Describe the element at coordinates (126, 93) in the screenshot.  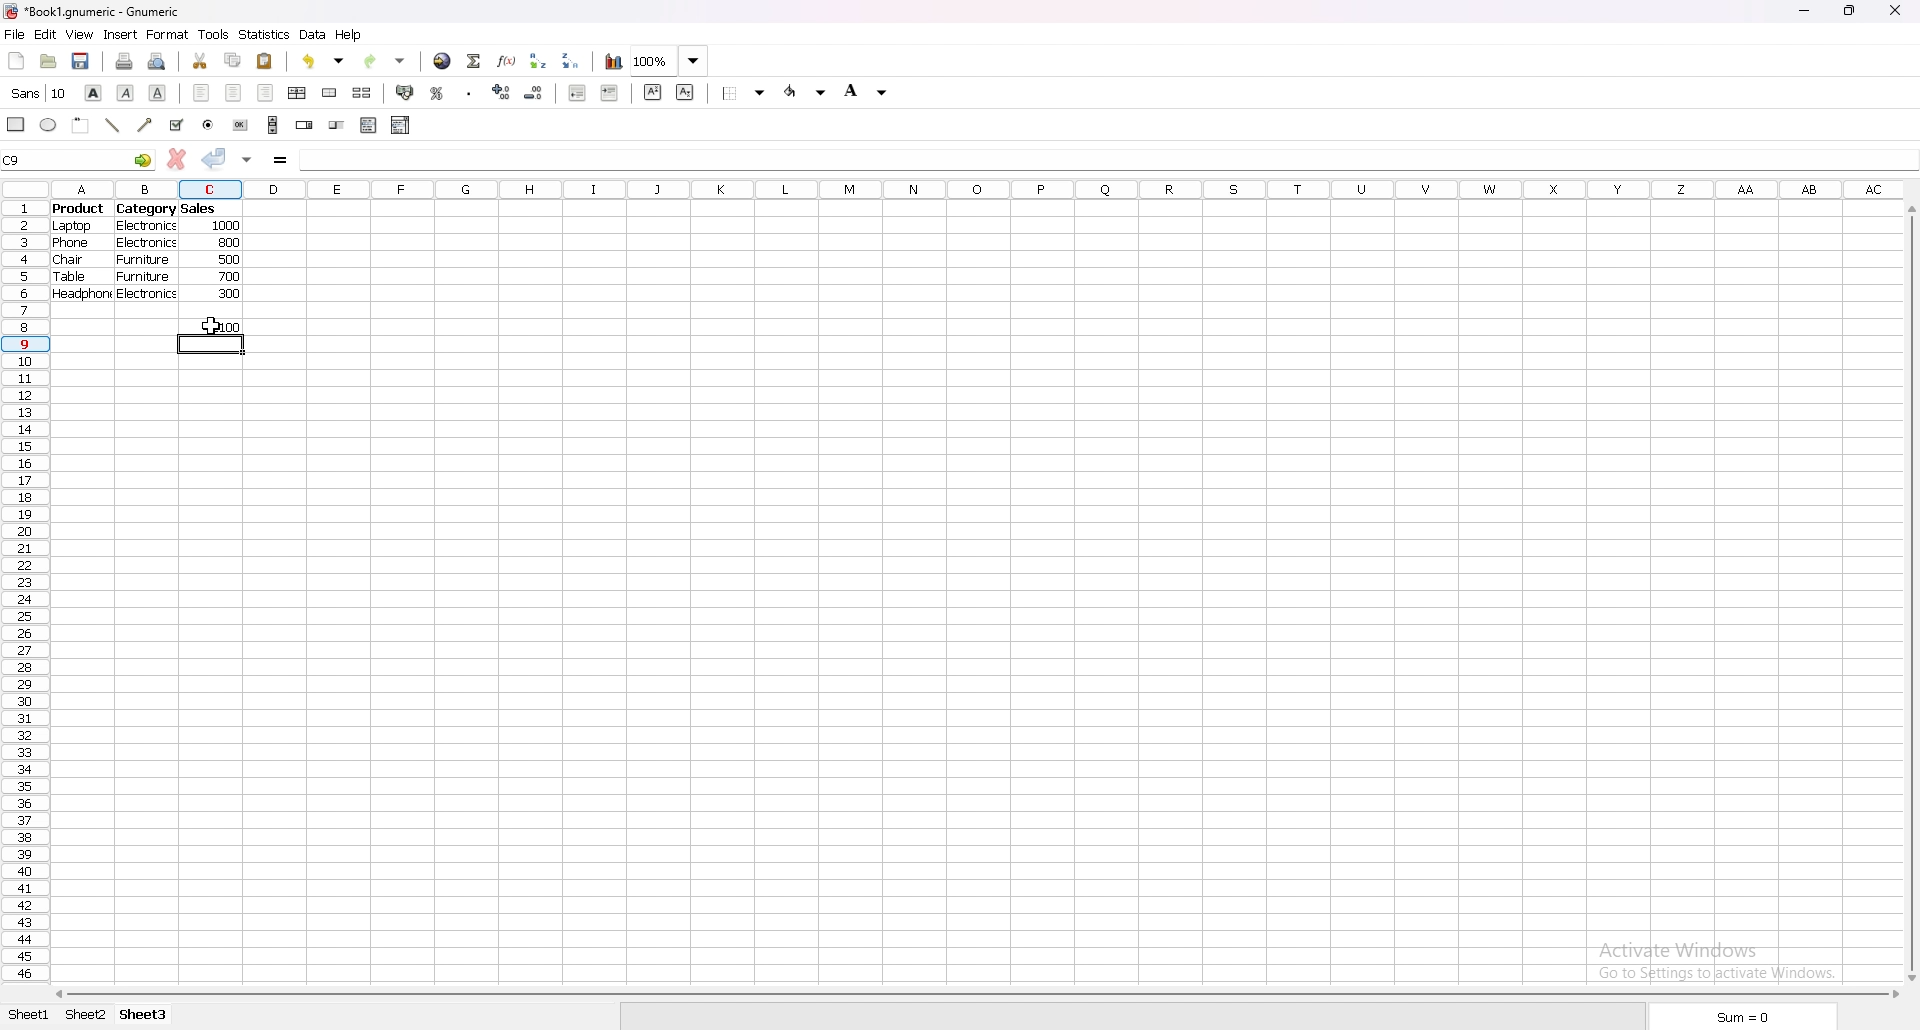
I see `italic` at that location.